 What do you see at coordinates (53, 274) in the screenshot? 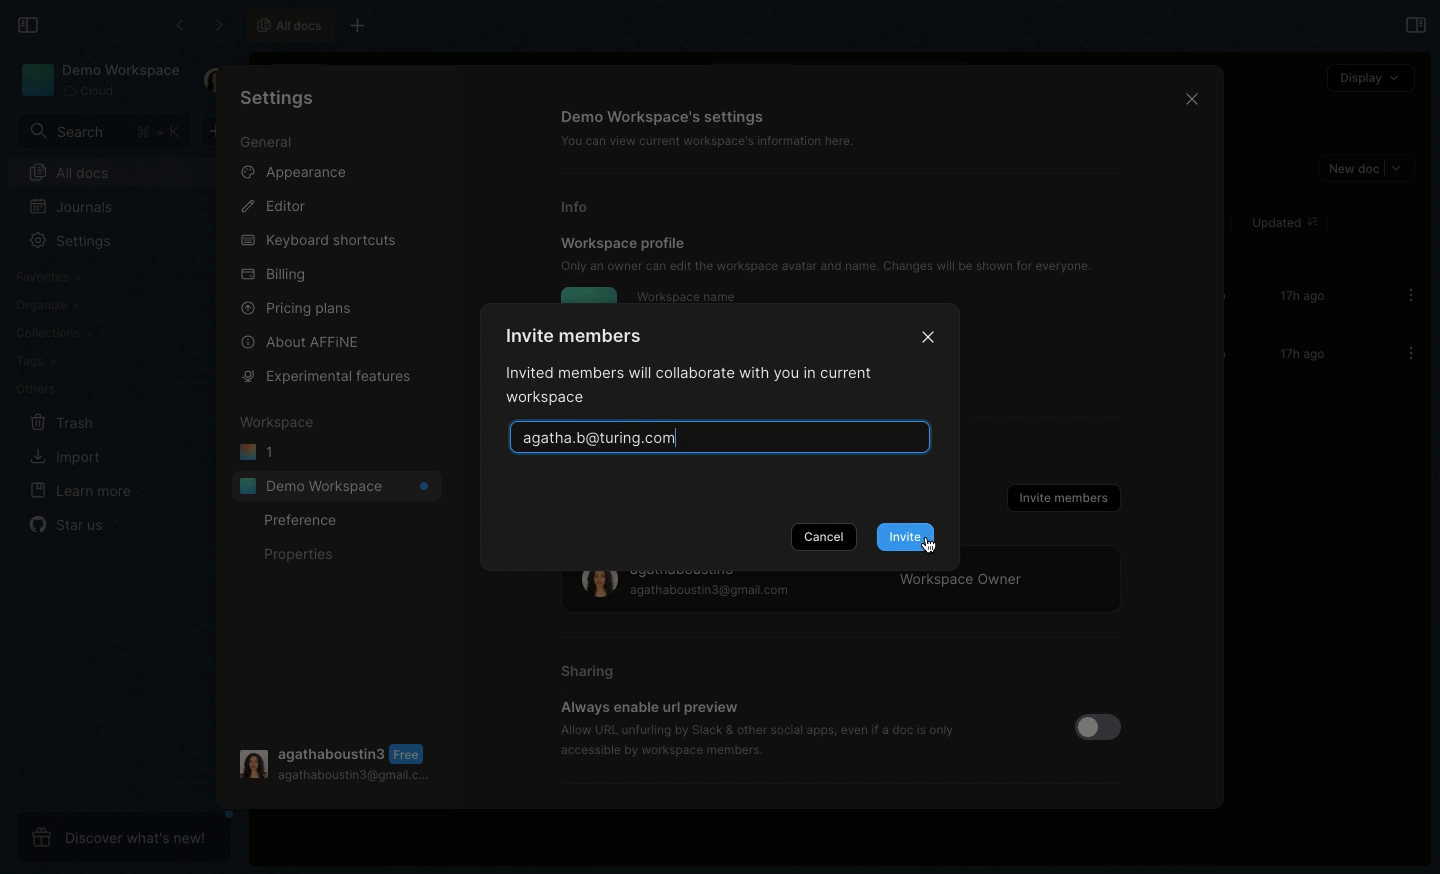
I see `Favorites` at bounding box center [53, 274].